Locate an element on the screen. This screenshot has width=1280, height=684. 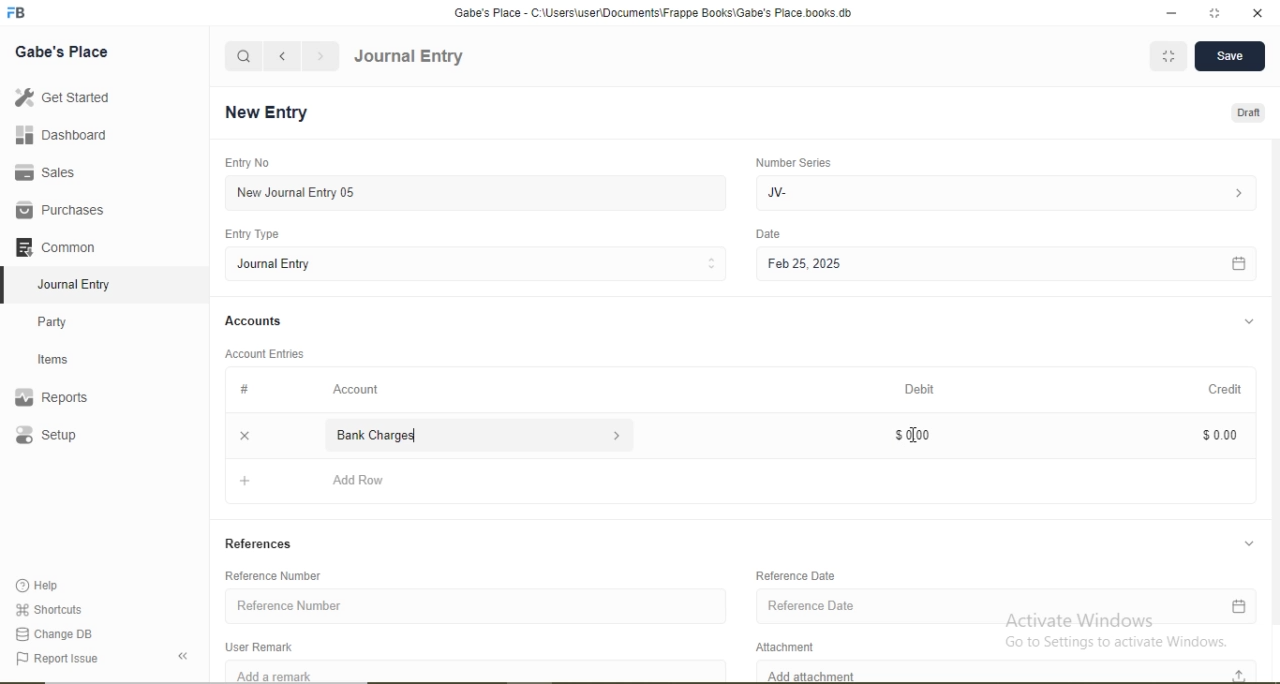
‘Shortcuts is located at coordinates (51, 608).